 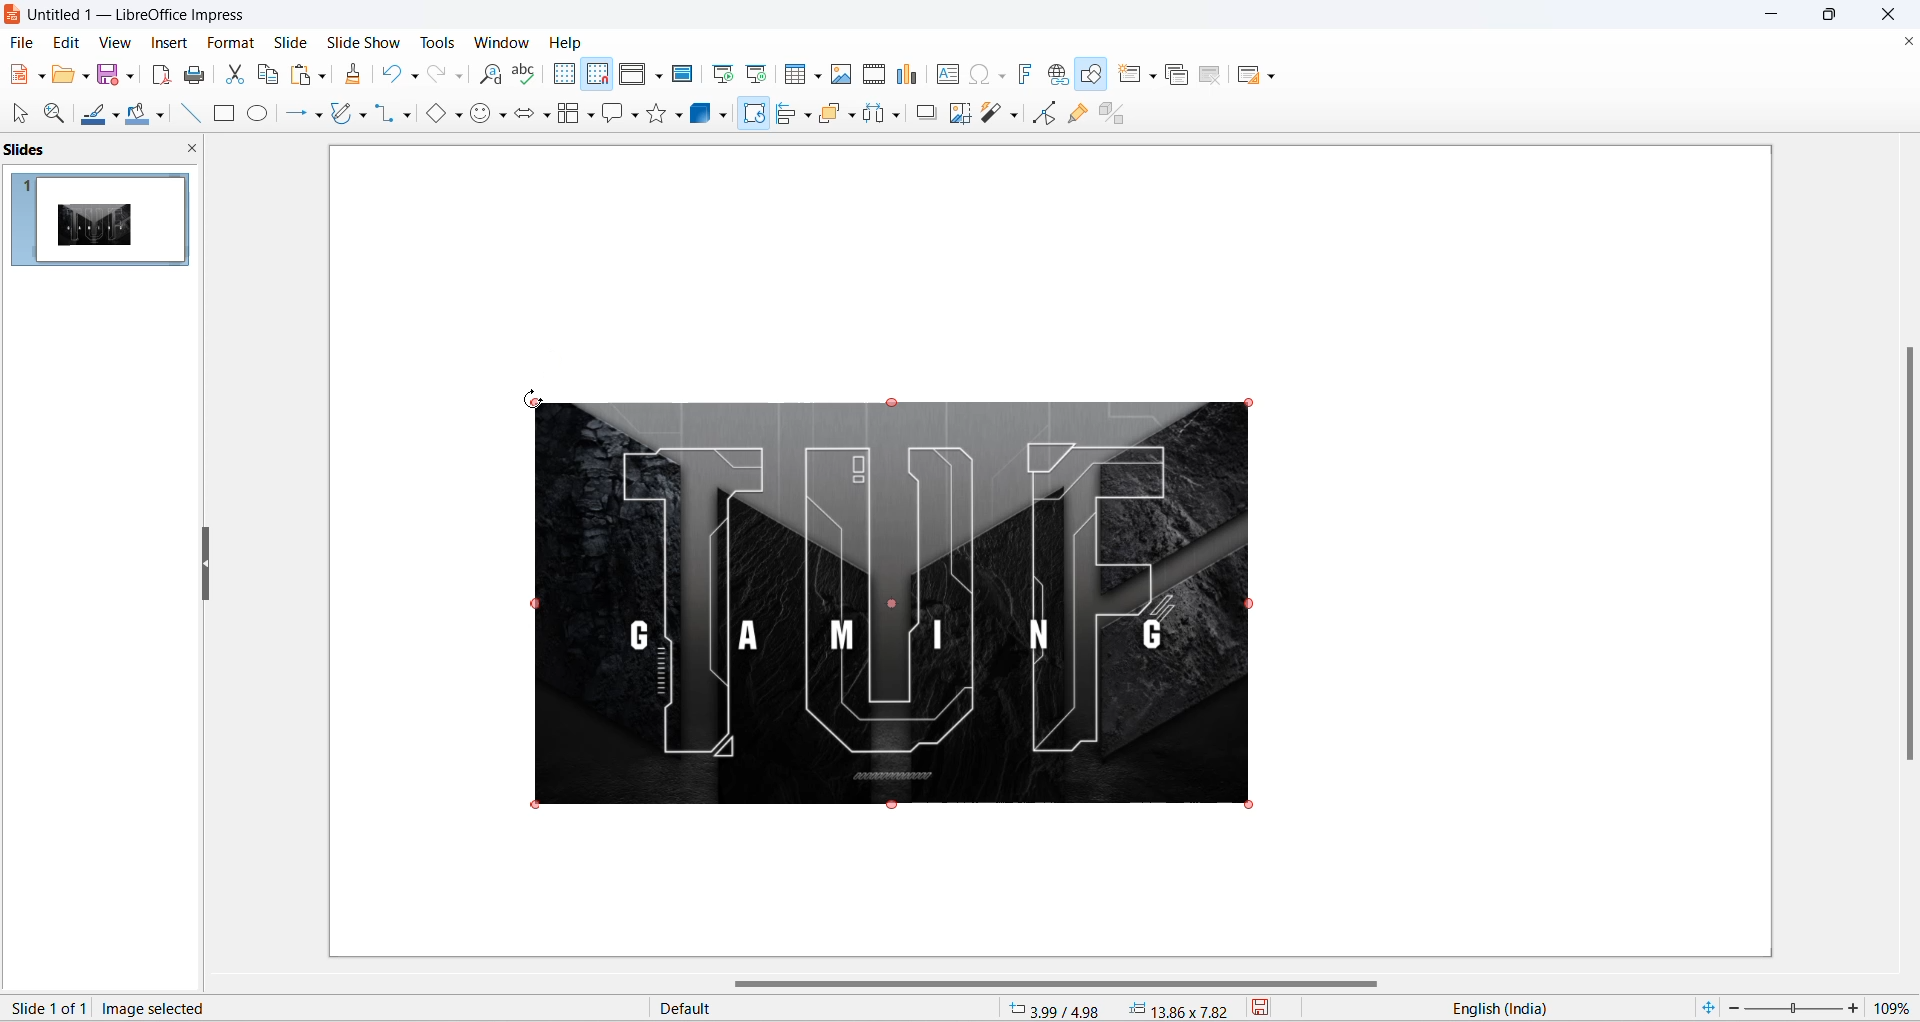 What do you see at coordinates (659, 77) in the screenshot?
I see `display views option` at bounding box center [659, 77].